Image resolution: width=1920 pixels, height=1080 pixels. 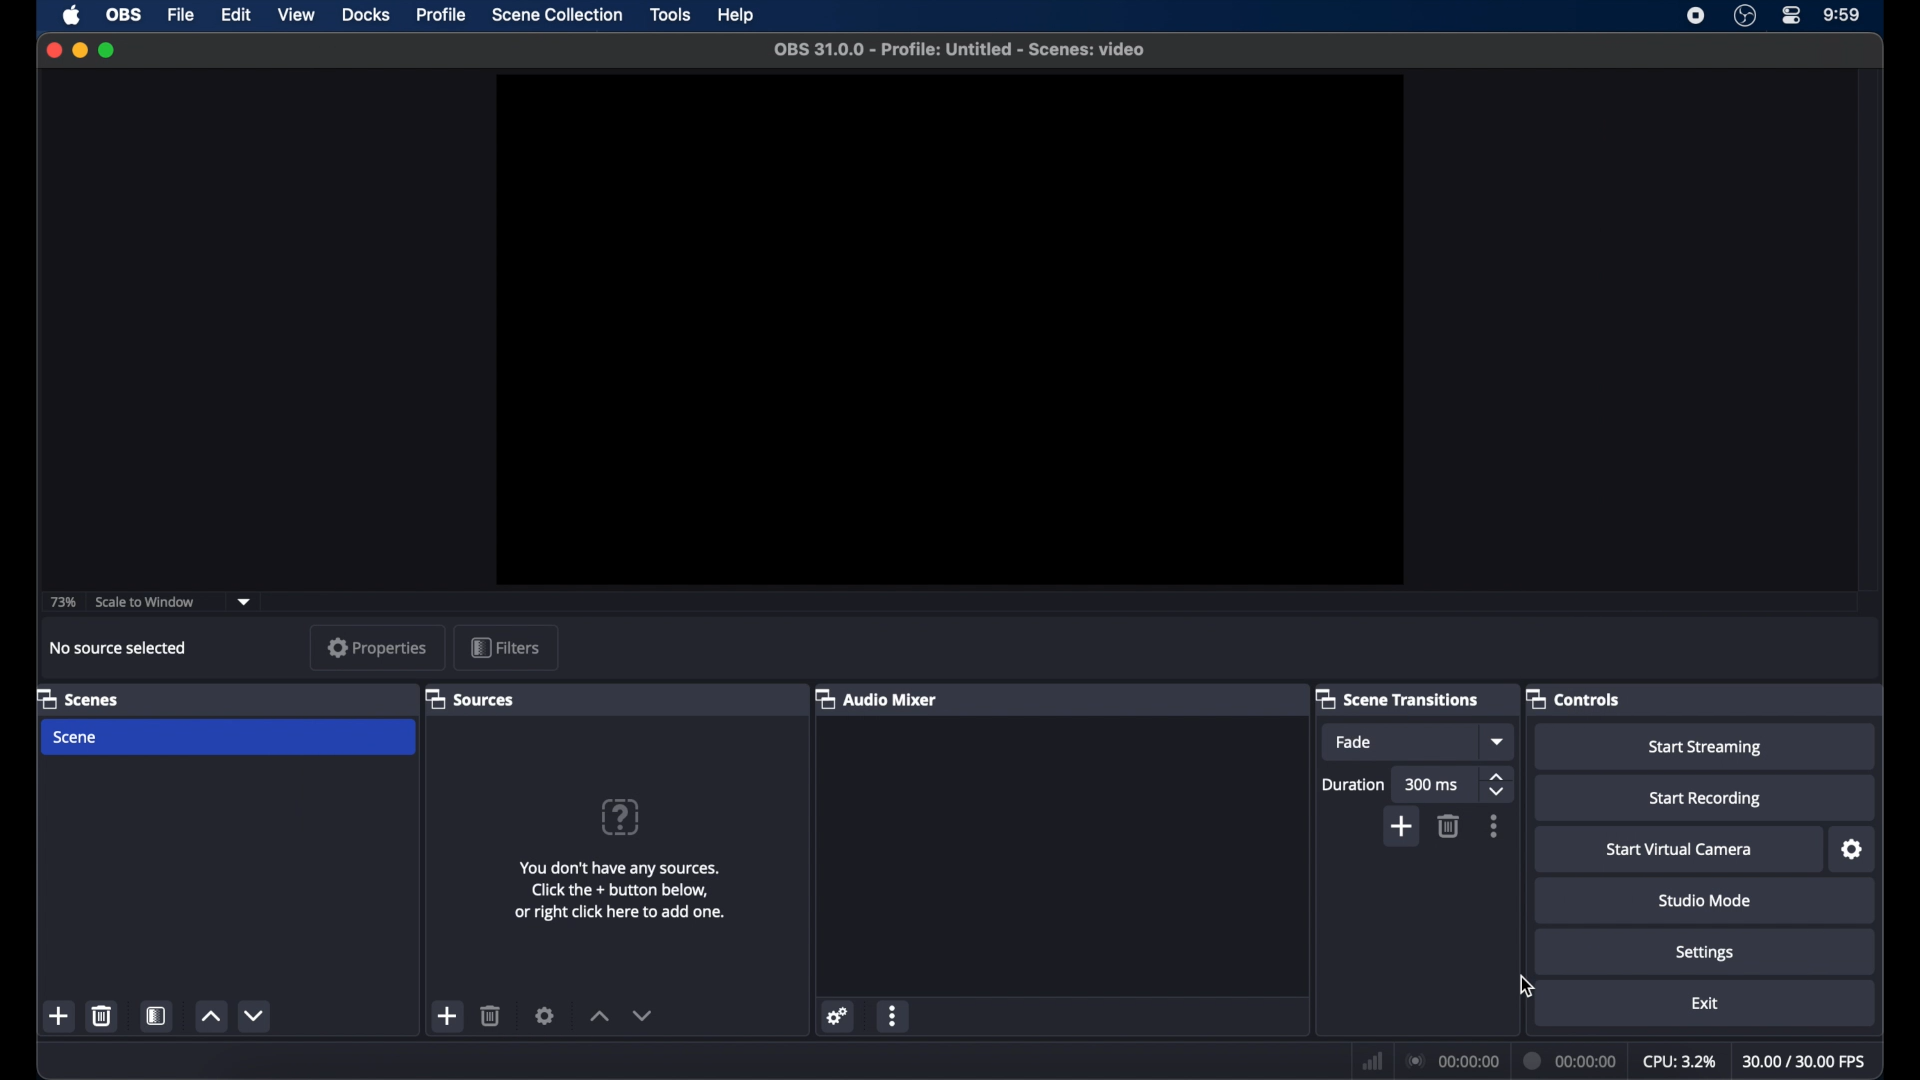 What do you see at coordinates (101, 1015) in the screenshot?
I see `delete` at bounding box center [101, 1015].